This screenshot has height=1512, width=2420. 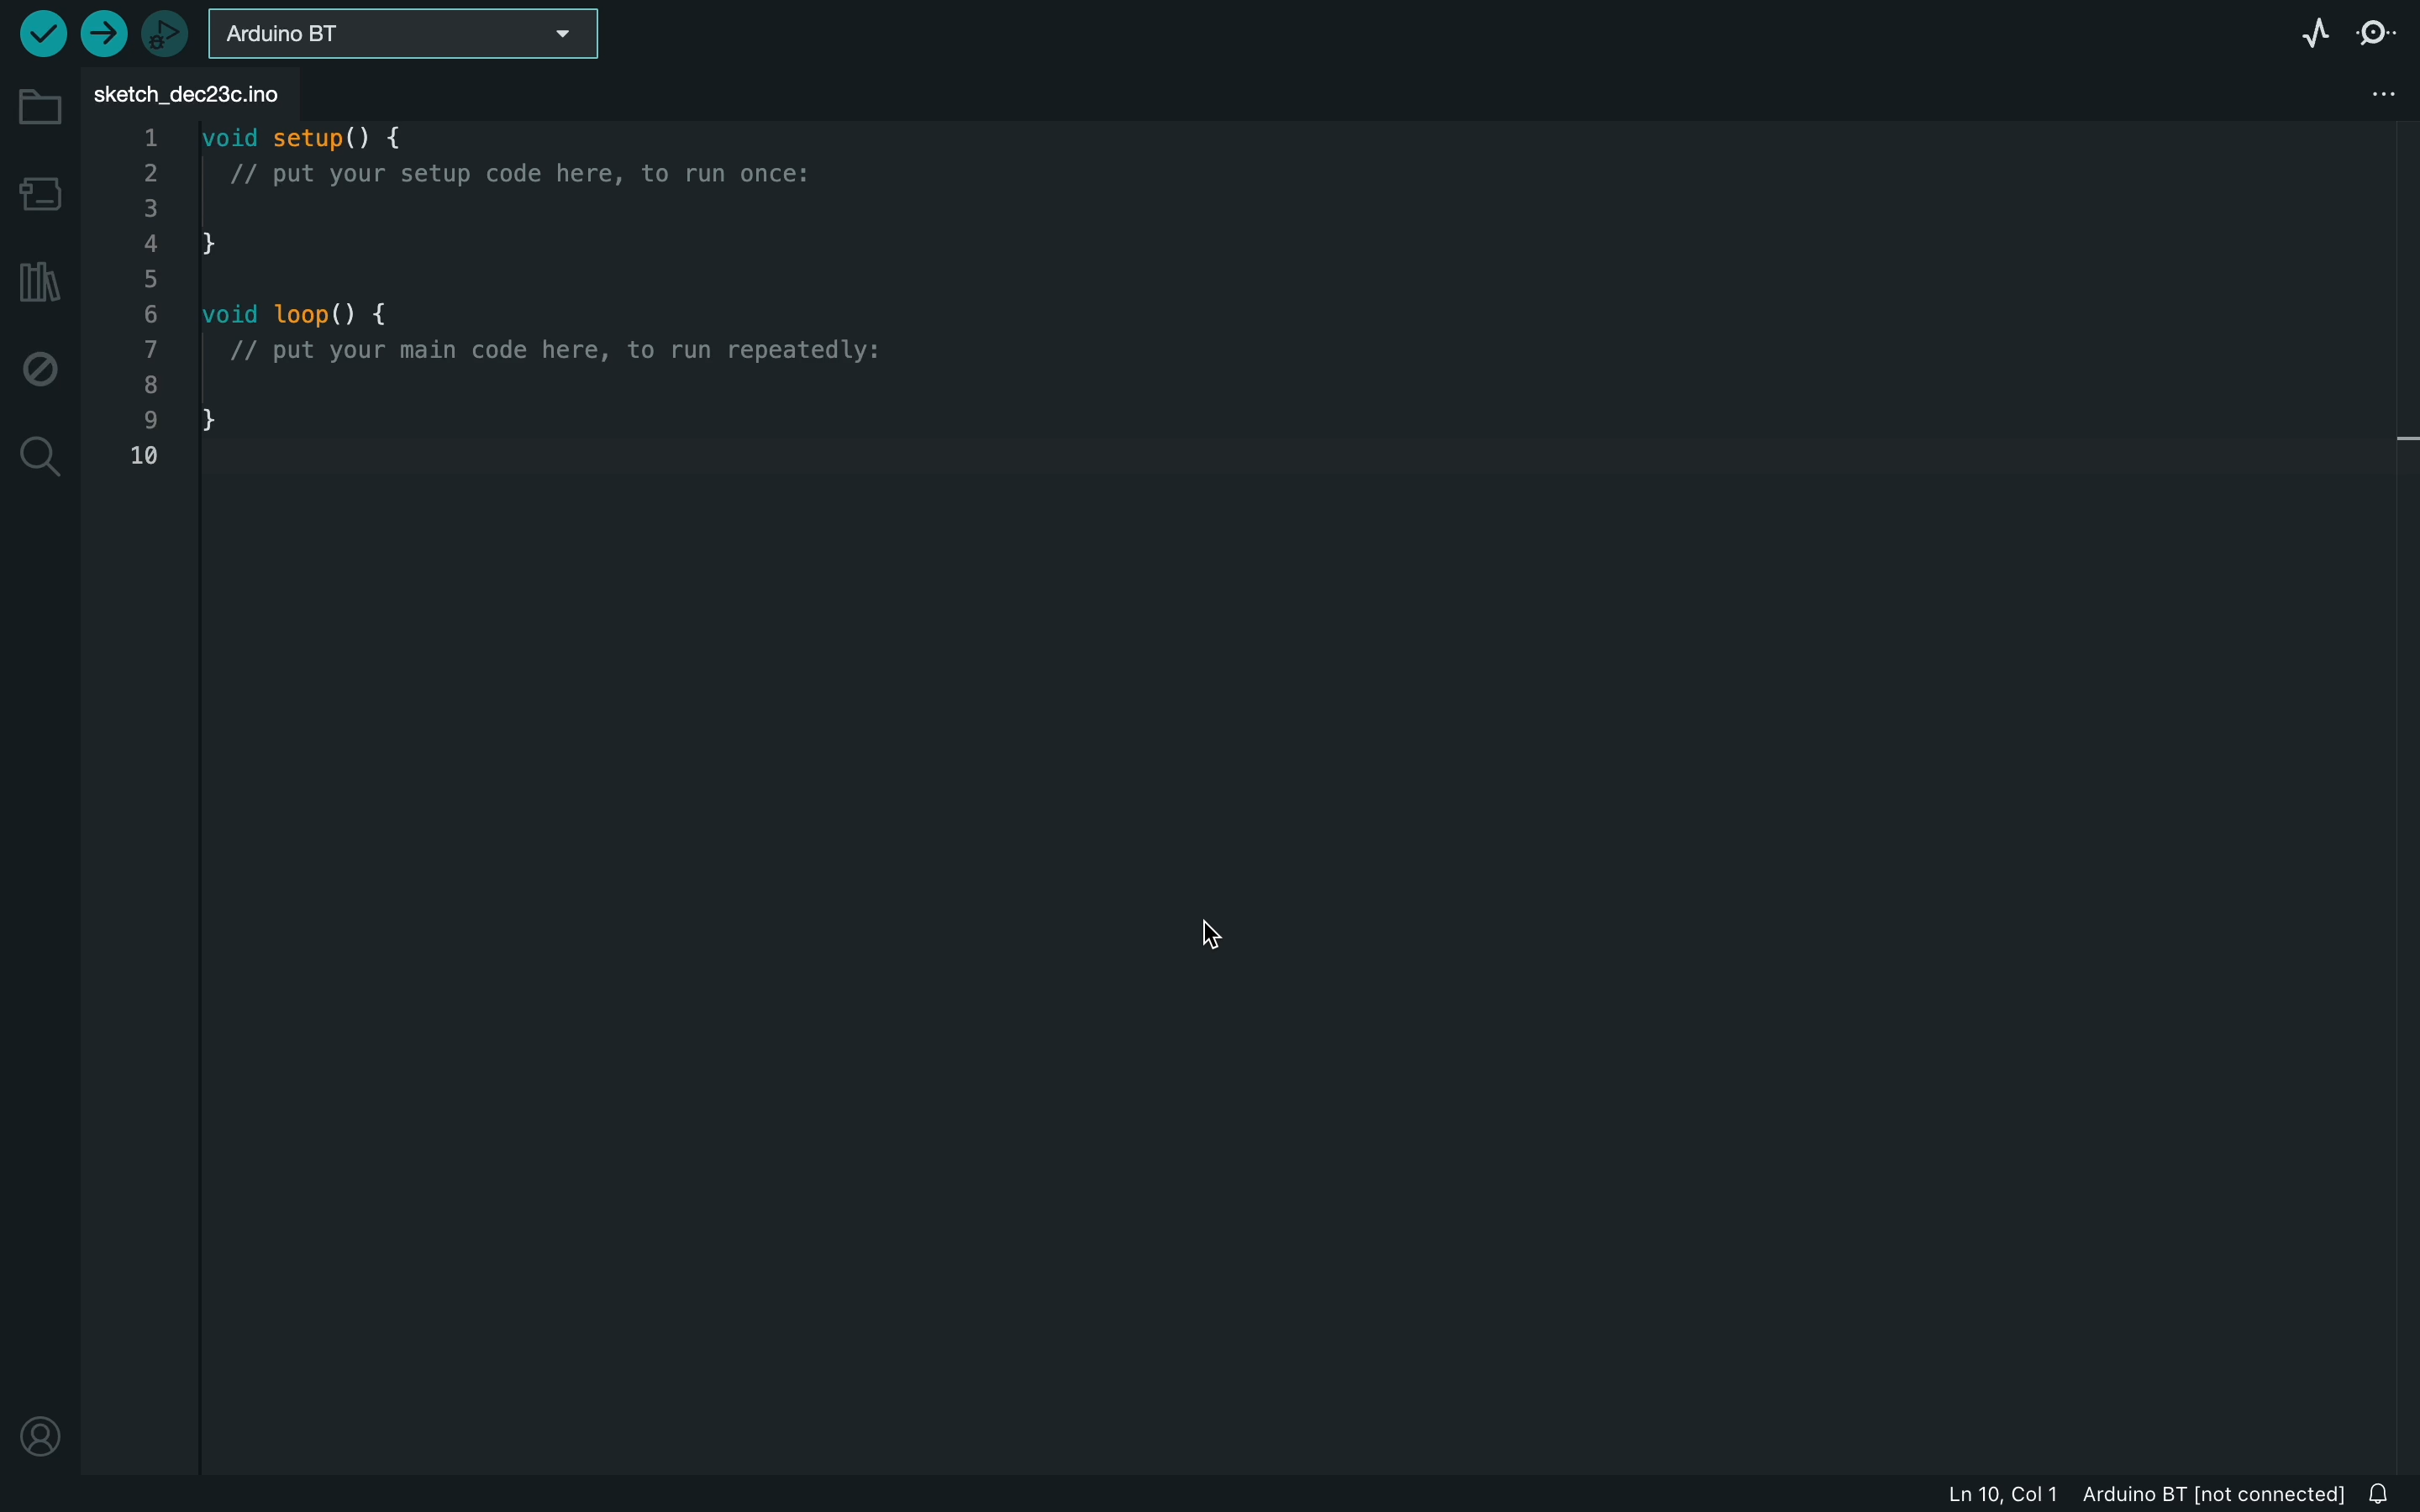 What do you see at coordinates (2306, 32) in the screenshot?
I see `serial plotter` at bounding box center [2306, 32].